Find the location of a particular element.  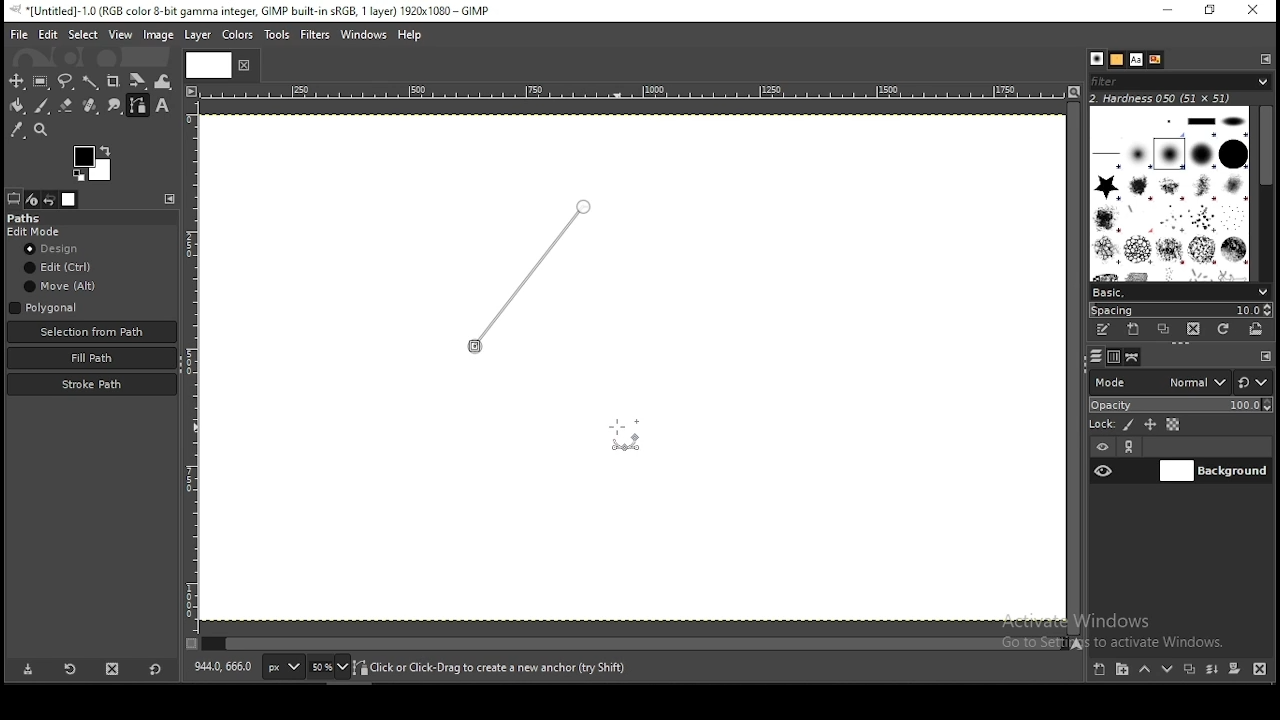

configure this tab is located at coordinates (1268, 356).